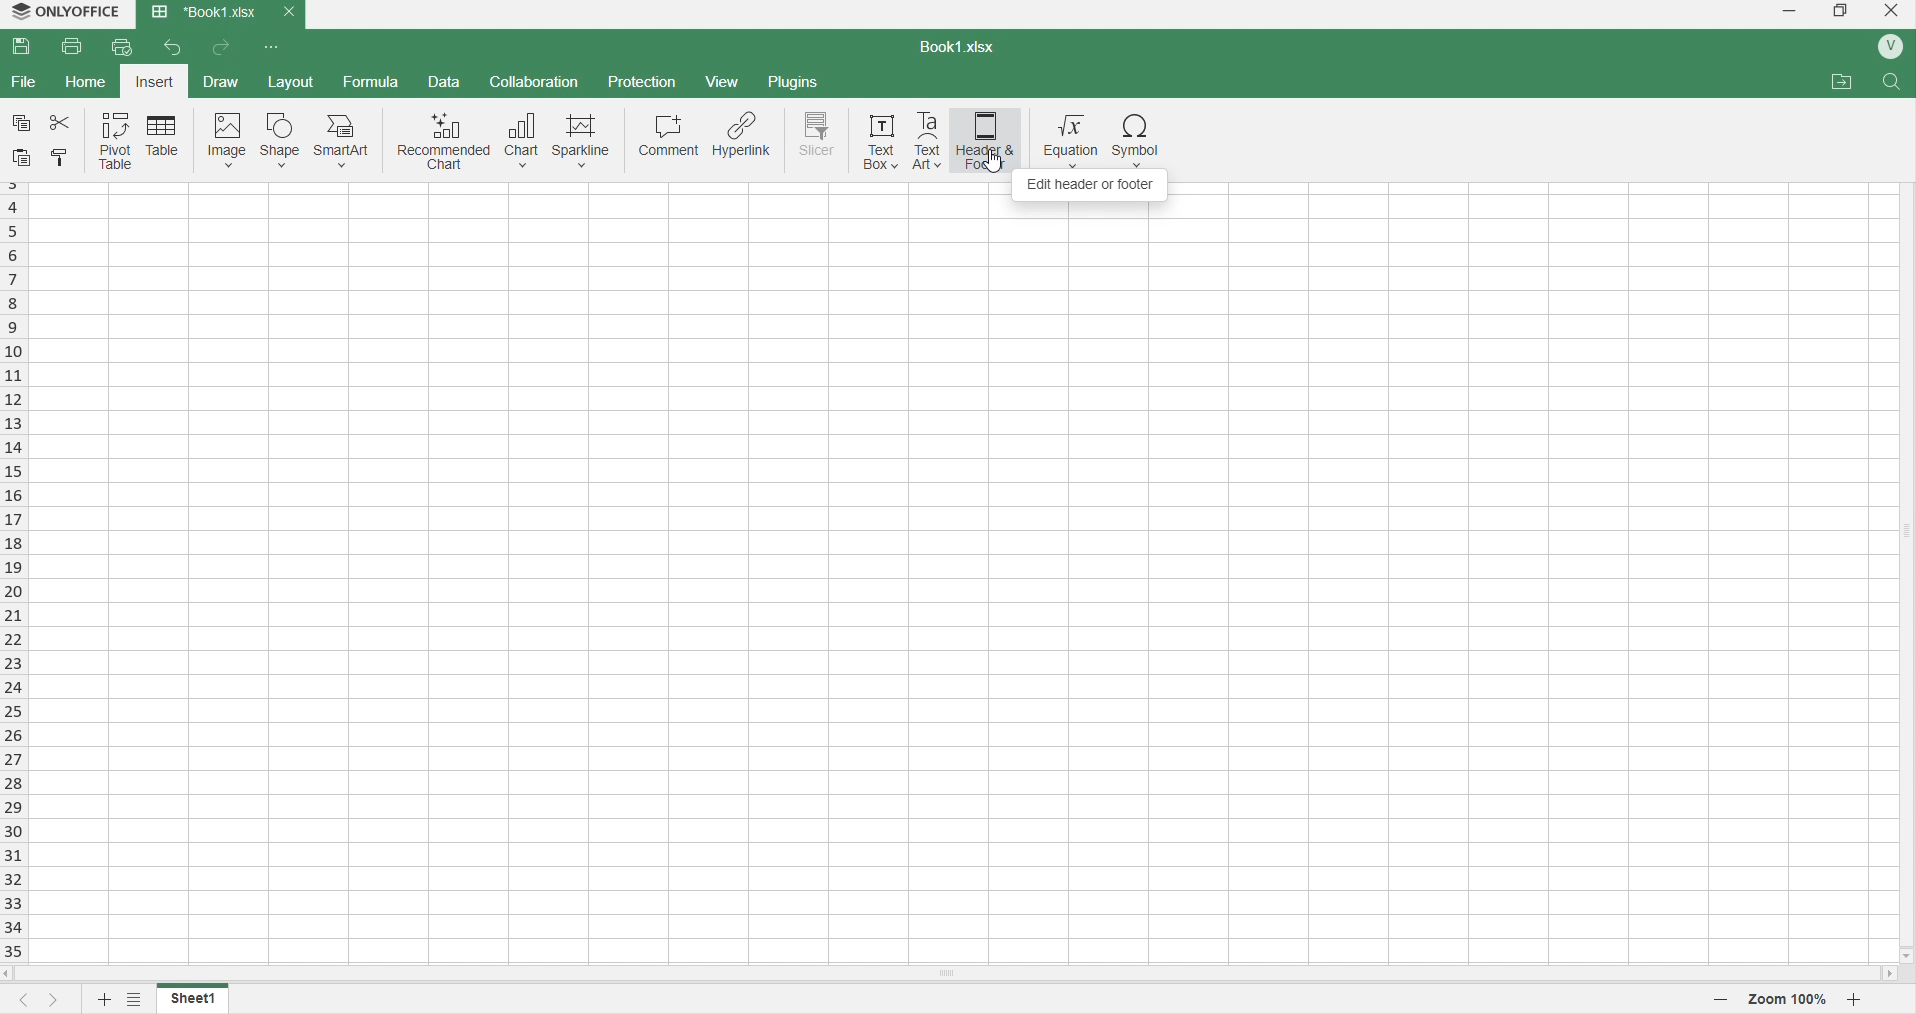  What do you see at coordinates (1841, 82) in the screenshot?
I see `attachments` at bounding box center [1841, 82].